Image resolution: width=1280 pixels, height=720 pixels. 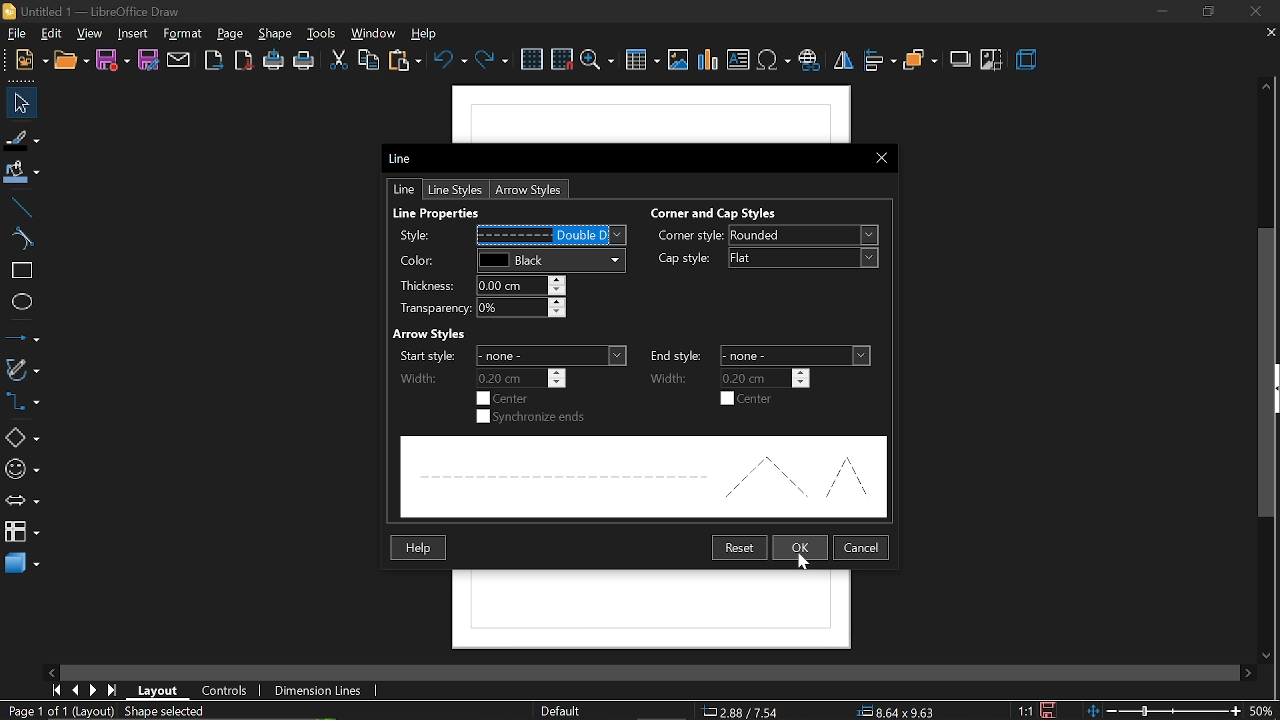 What do you see at coordinates (1254, 11) in the screenshot?
I see `close` at bounding box center [1254, 11].